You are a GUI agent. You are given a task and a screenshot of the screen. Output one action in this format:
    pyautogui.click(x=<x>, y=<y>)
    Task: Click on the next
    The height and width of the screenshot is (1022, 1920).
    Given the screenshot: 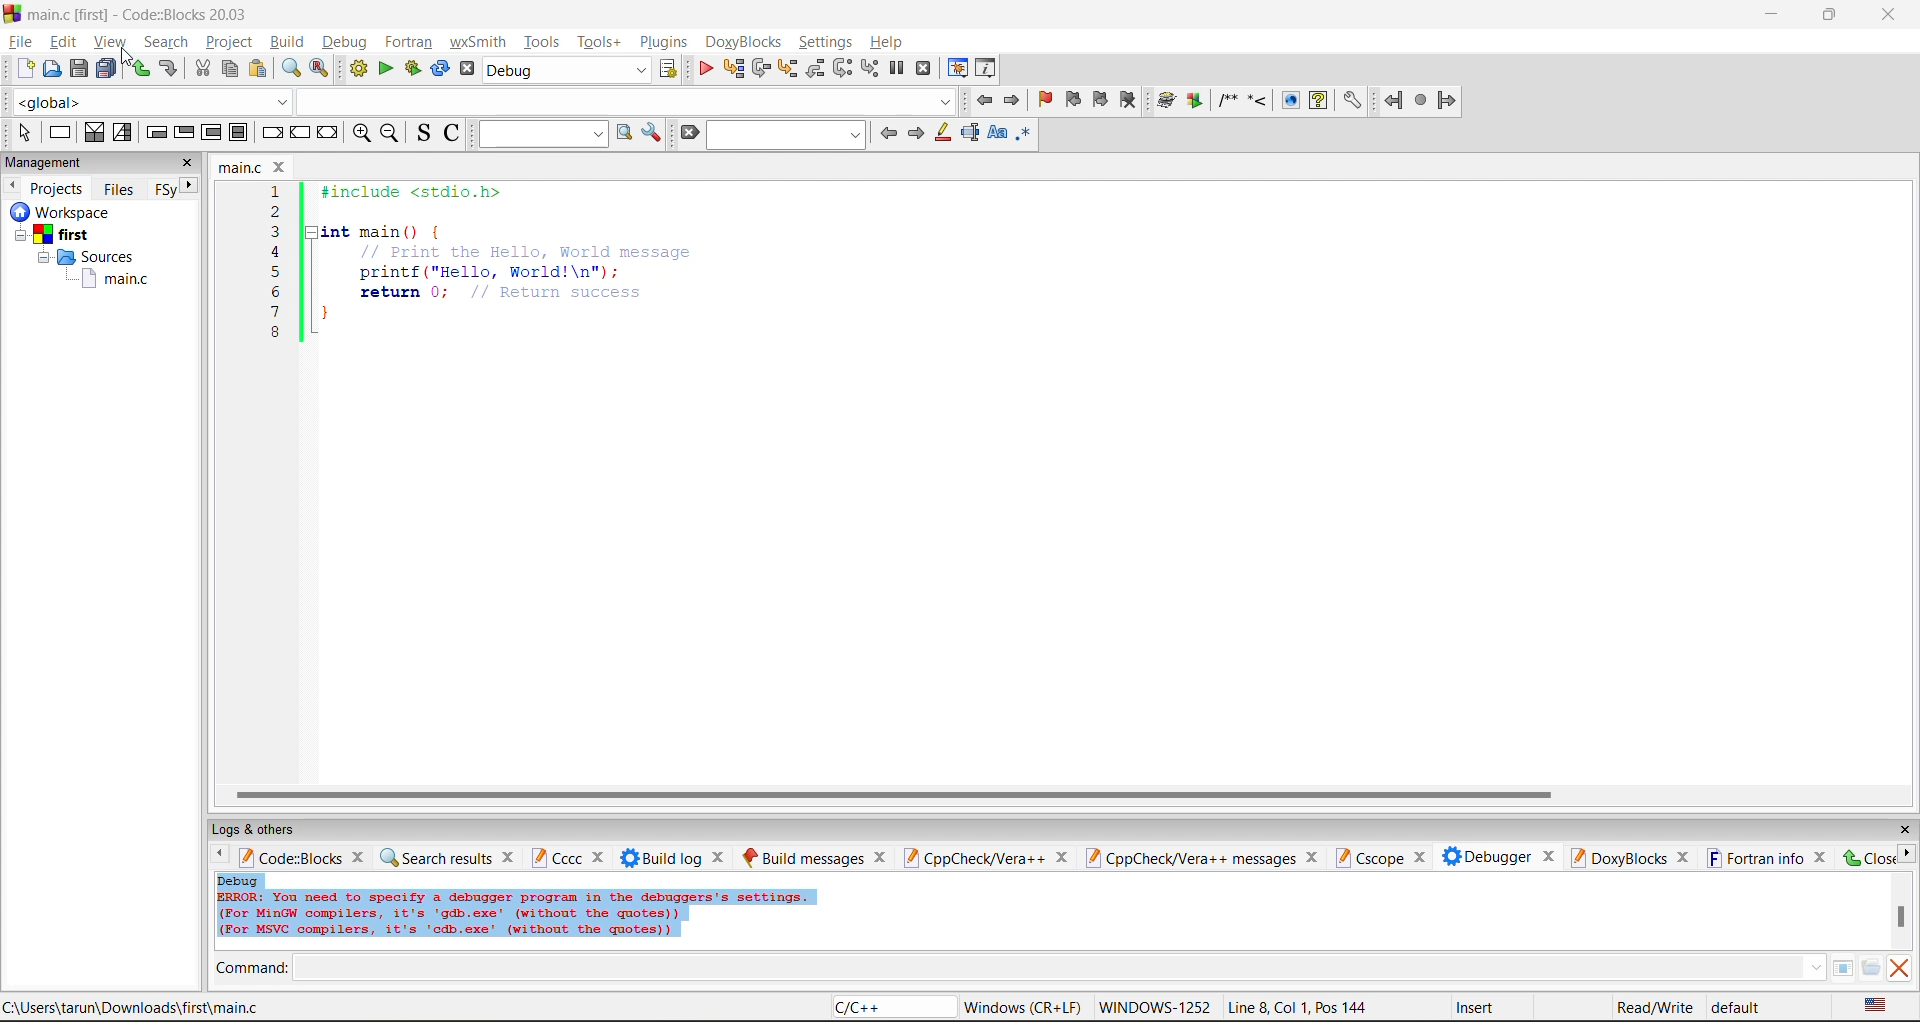 What is the action you would take?
    pyautogui.click(x=188, y=187)
    